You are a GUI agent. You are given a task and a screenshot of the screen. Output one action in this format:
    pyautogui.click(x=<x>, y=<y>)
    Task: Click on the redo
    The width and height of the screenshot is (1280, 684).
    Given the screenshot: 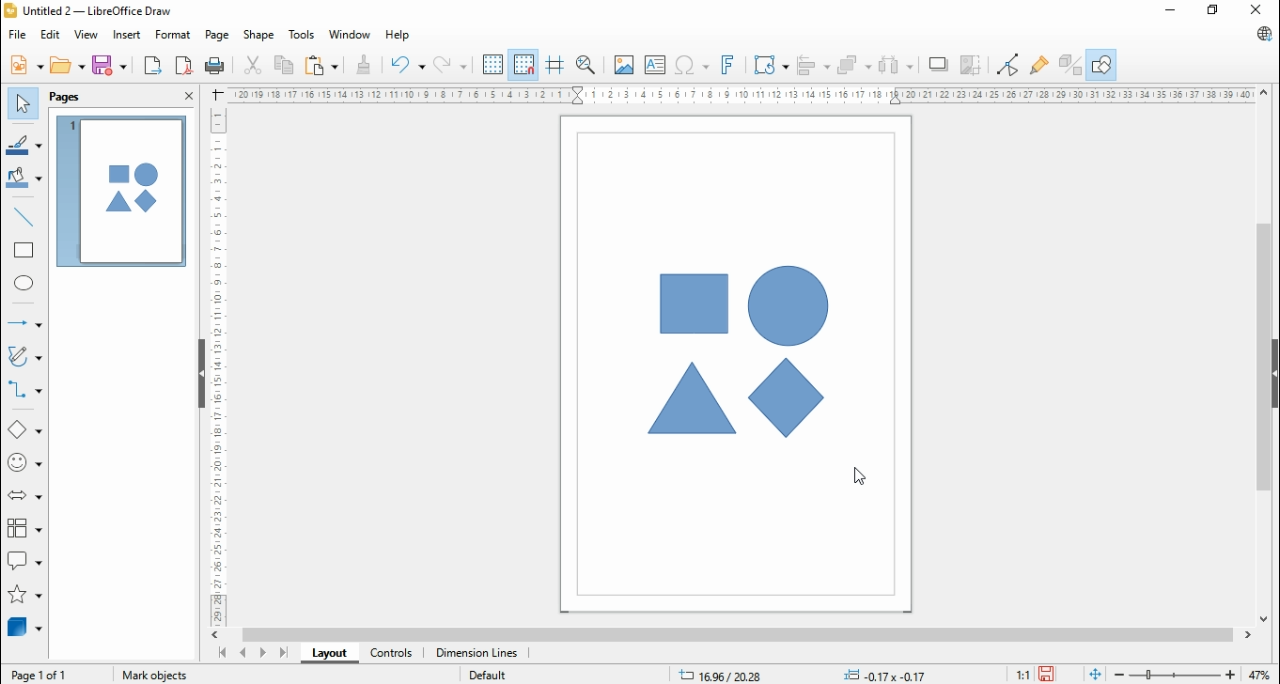 What is the action you would take?
    pyautogui.click(x=452, y=65)
    